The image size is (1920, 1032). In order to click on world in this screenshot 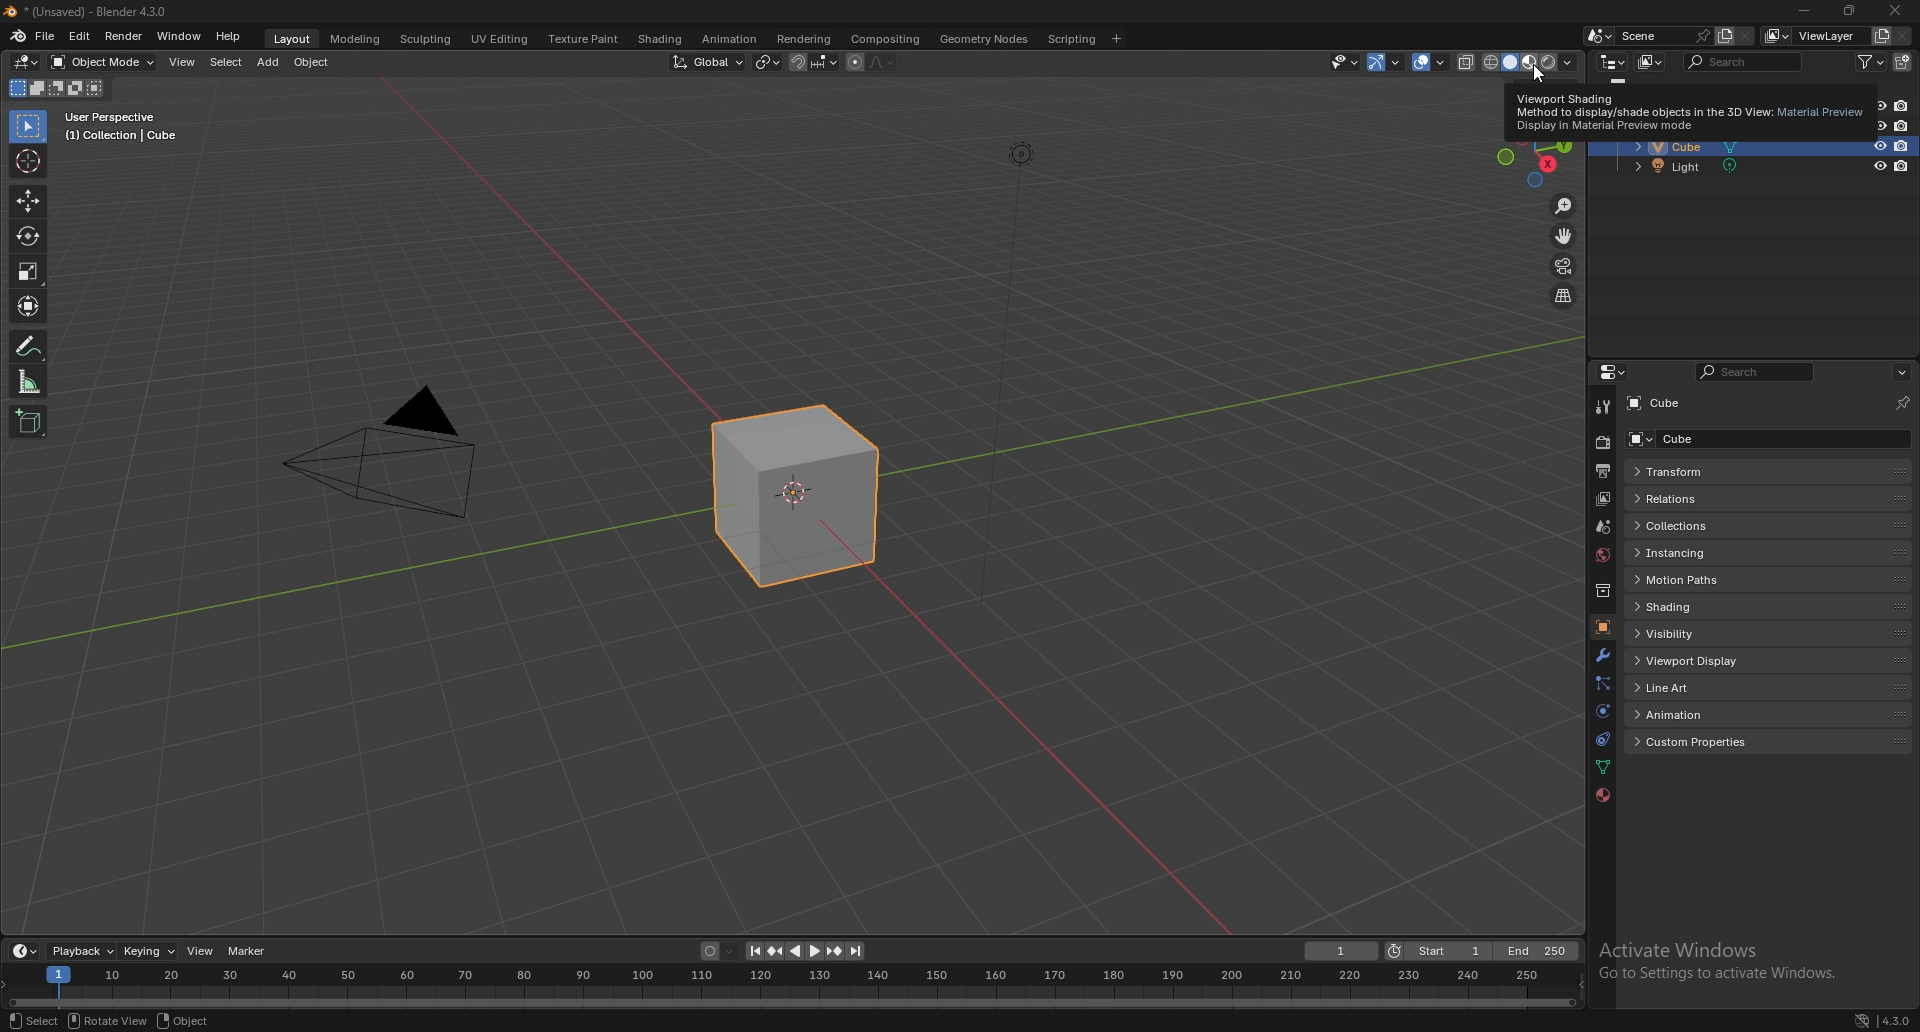, I will do `click(1600, 556)`.